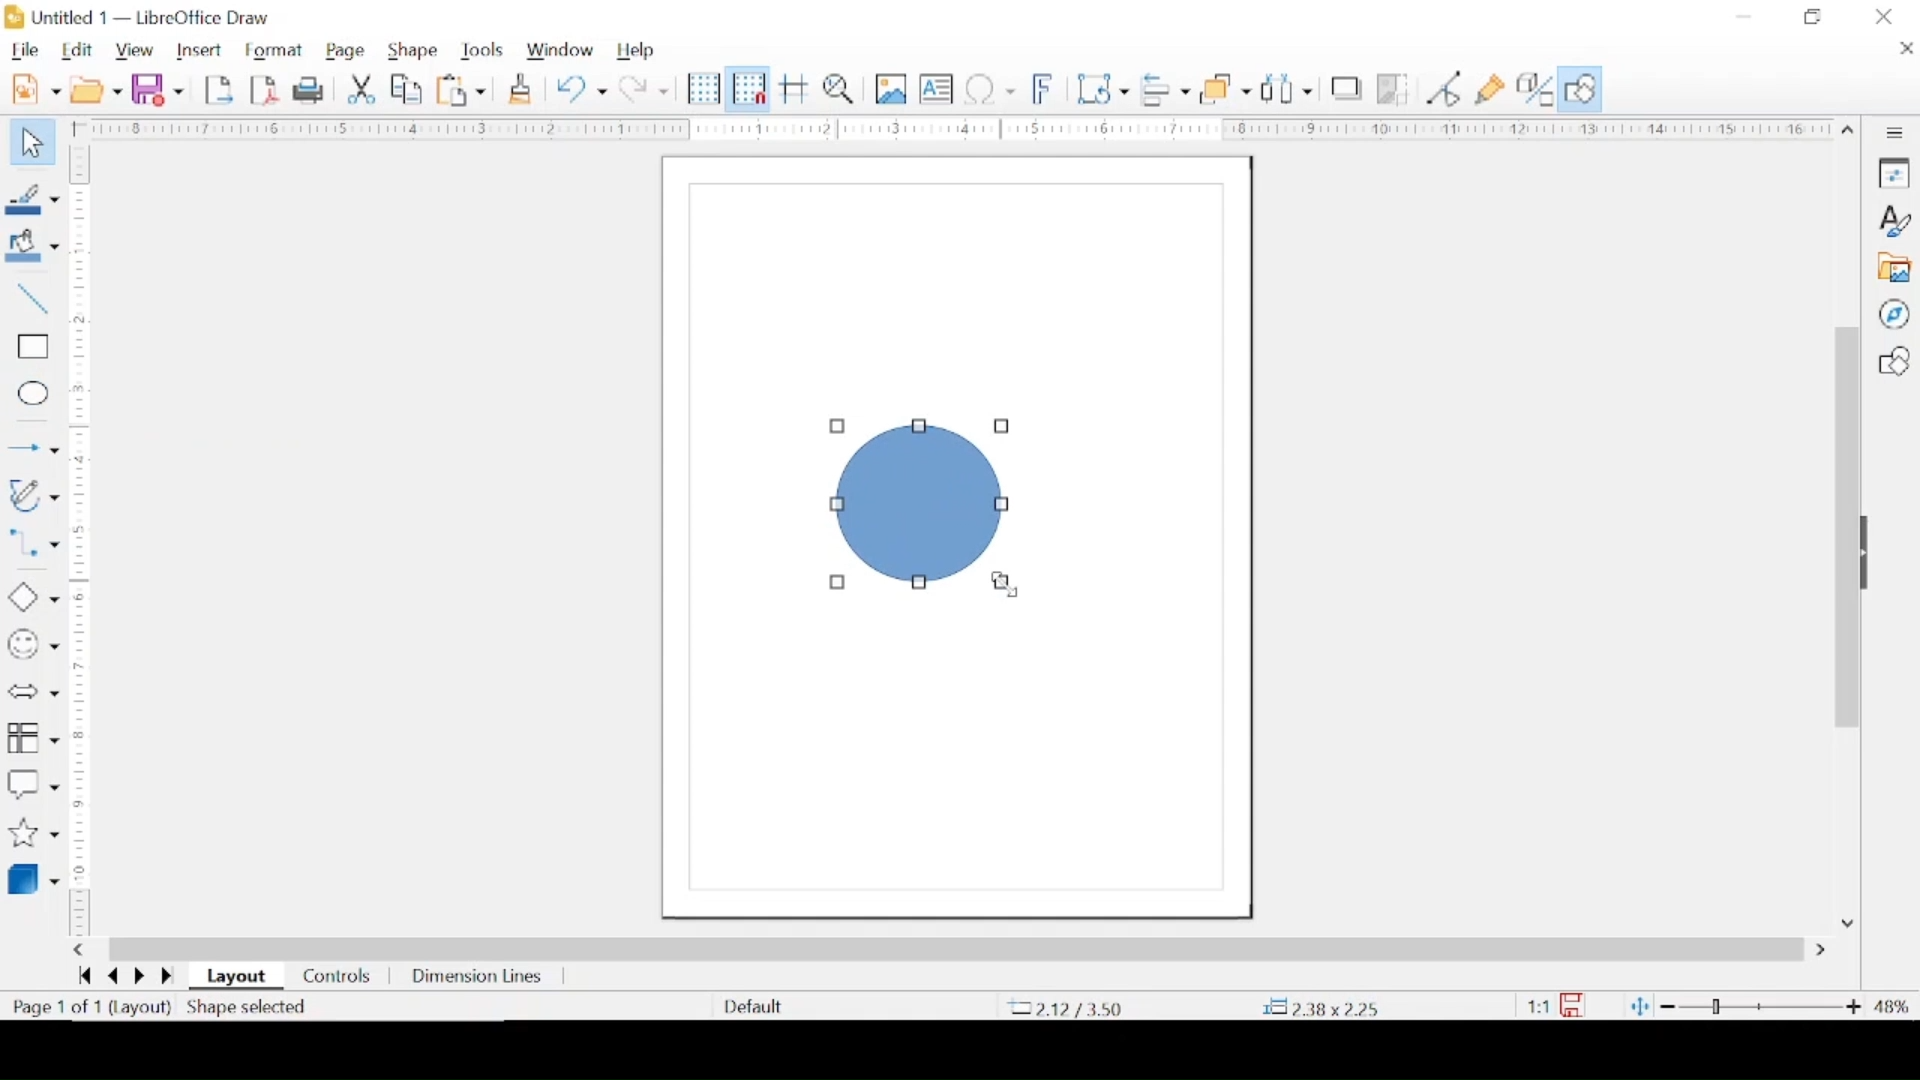  I want to click on resize handle, so click(837, 506).